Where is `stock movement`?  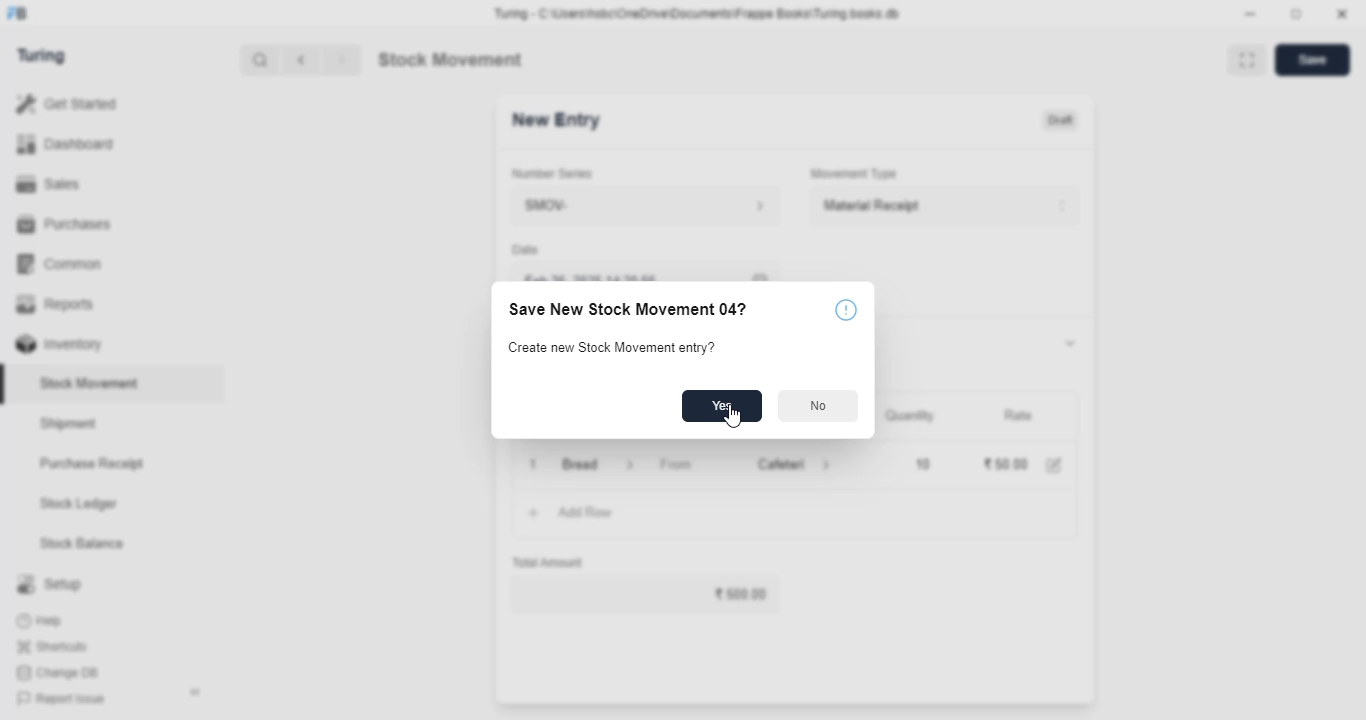 stock movement is located at coordinates (449, 59).